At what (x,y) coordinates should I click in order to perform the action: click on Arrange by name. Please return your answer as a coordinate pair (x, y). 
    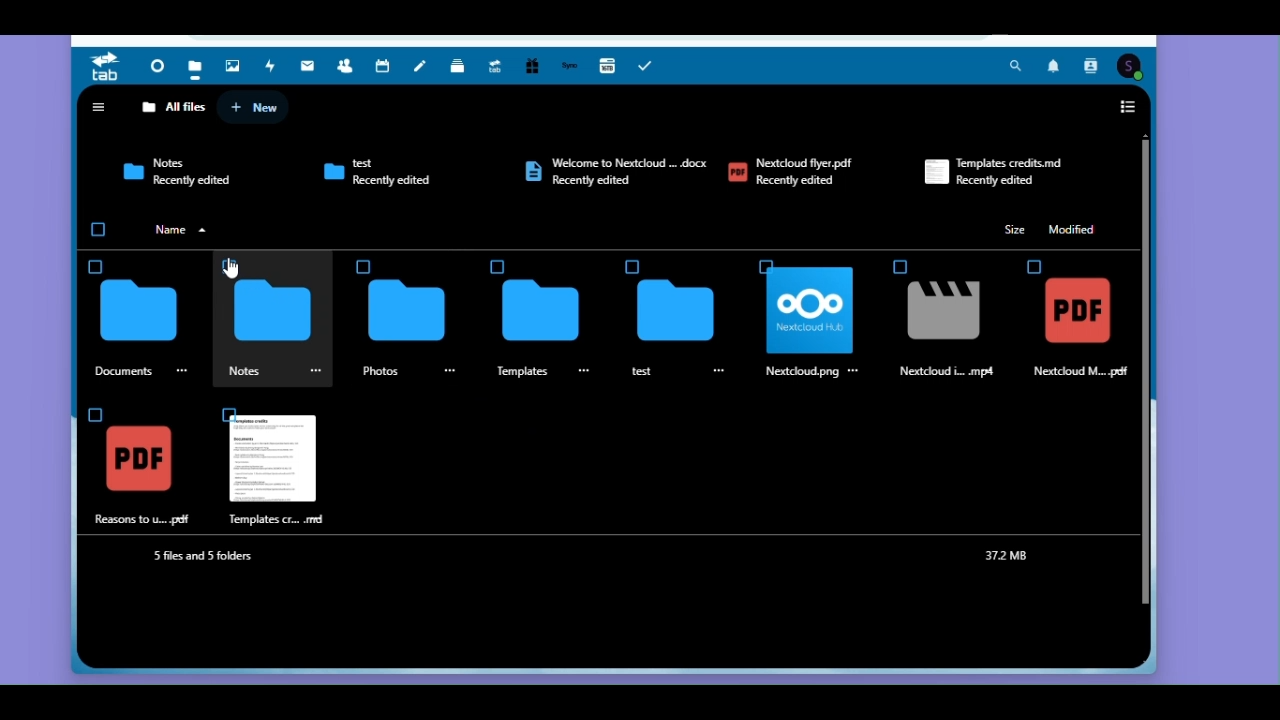
    Looking at the image, I should click on (184, 229).